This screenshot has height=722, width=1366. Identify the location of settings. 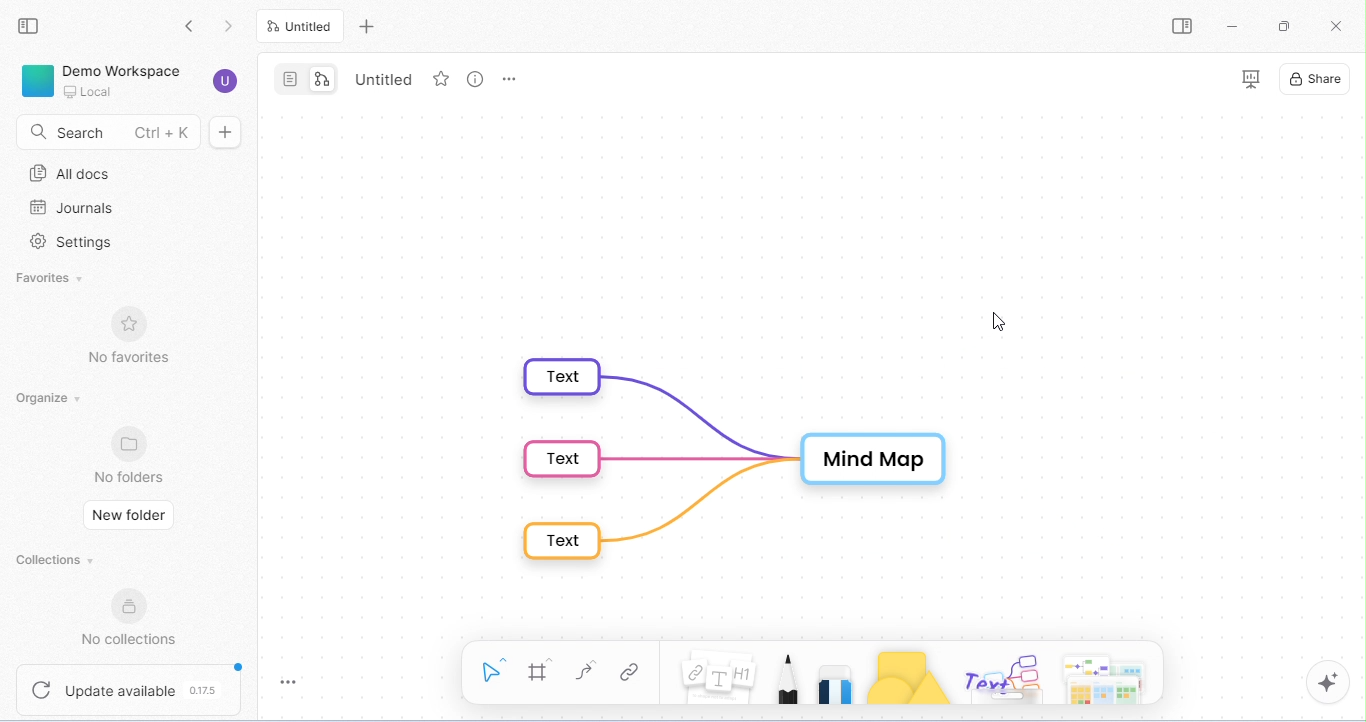
(76, 243).